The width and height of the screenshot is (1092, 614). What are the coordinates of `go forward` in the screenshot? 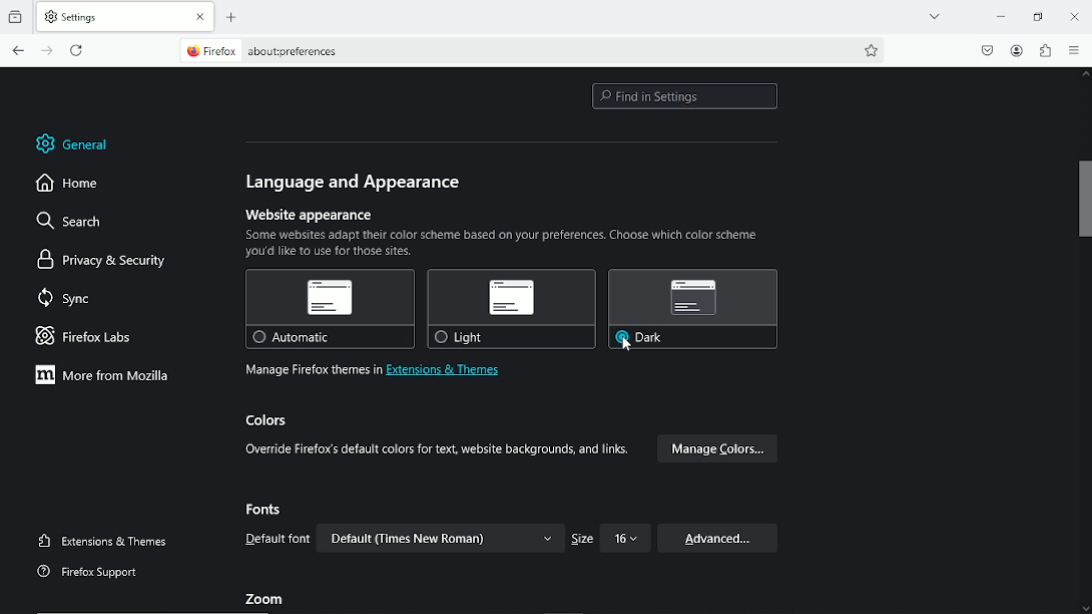 It's located at (45, 50).